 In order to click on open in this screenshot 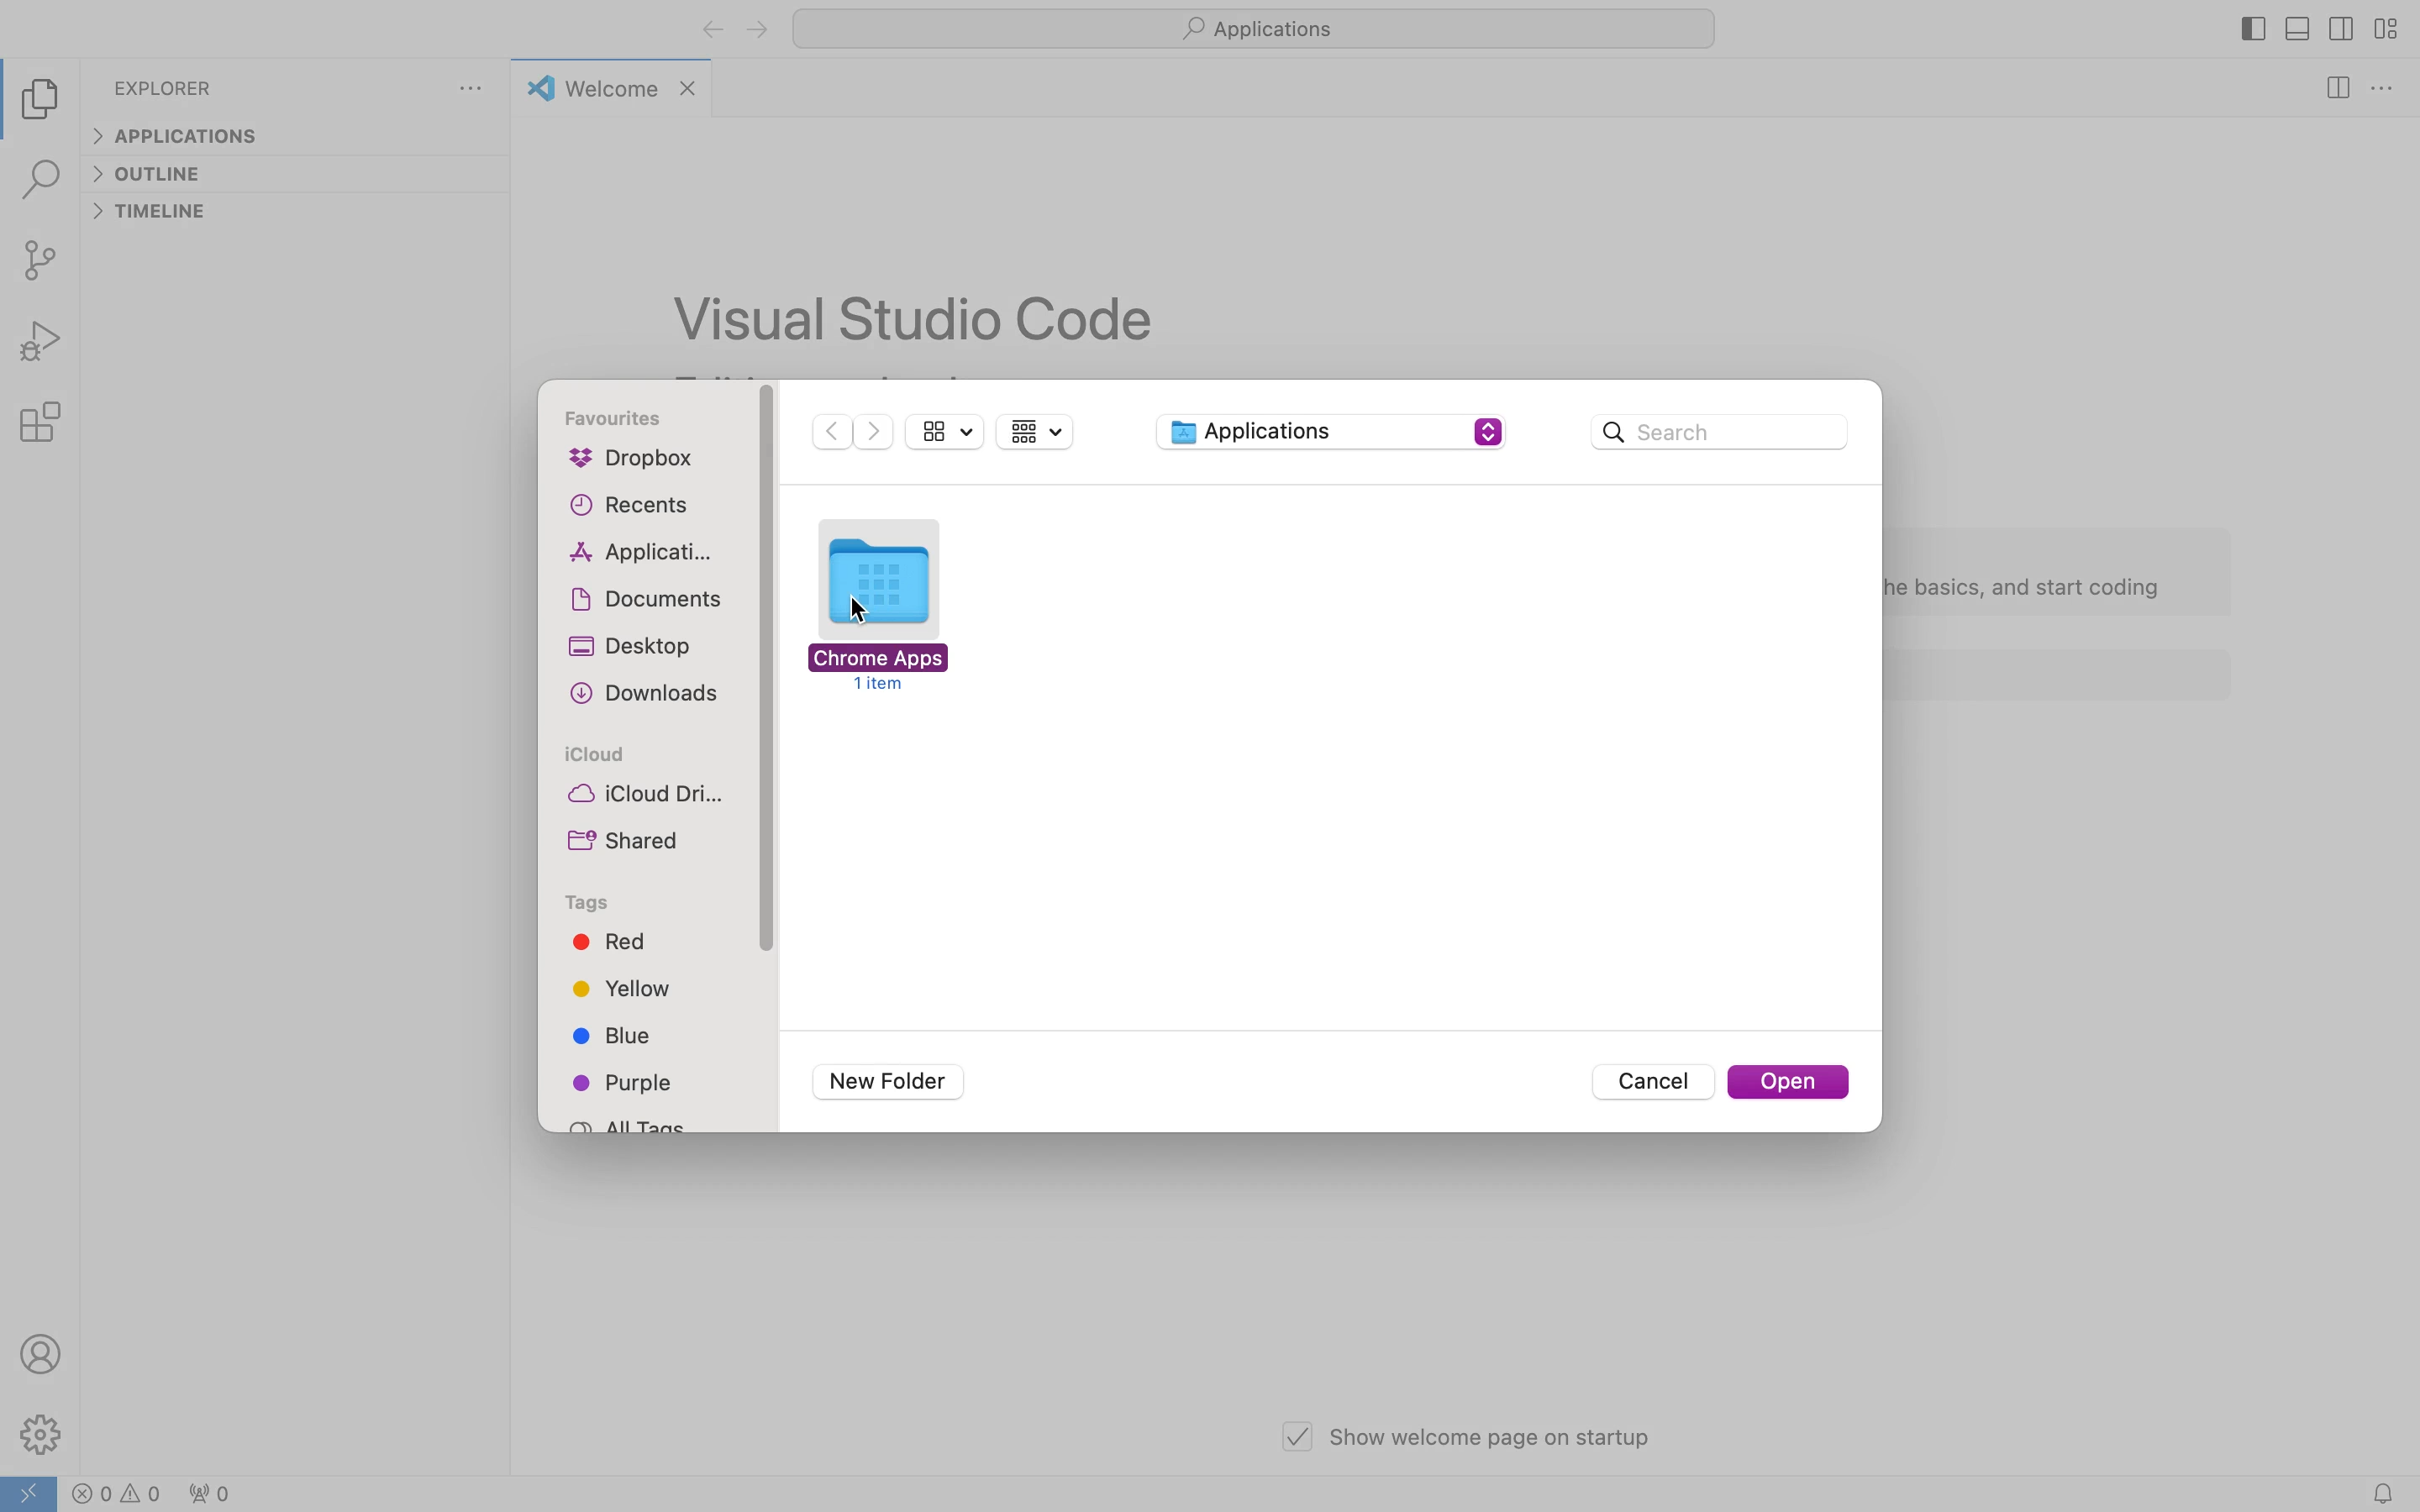, I will do `click(1790, 1083)`.